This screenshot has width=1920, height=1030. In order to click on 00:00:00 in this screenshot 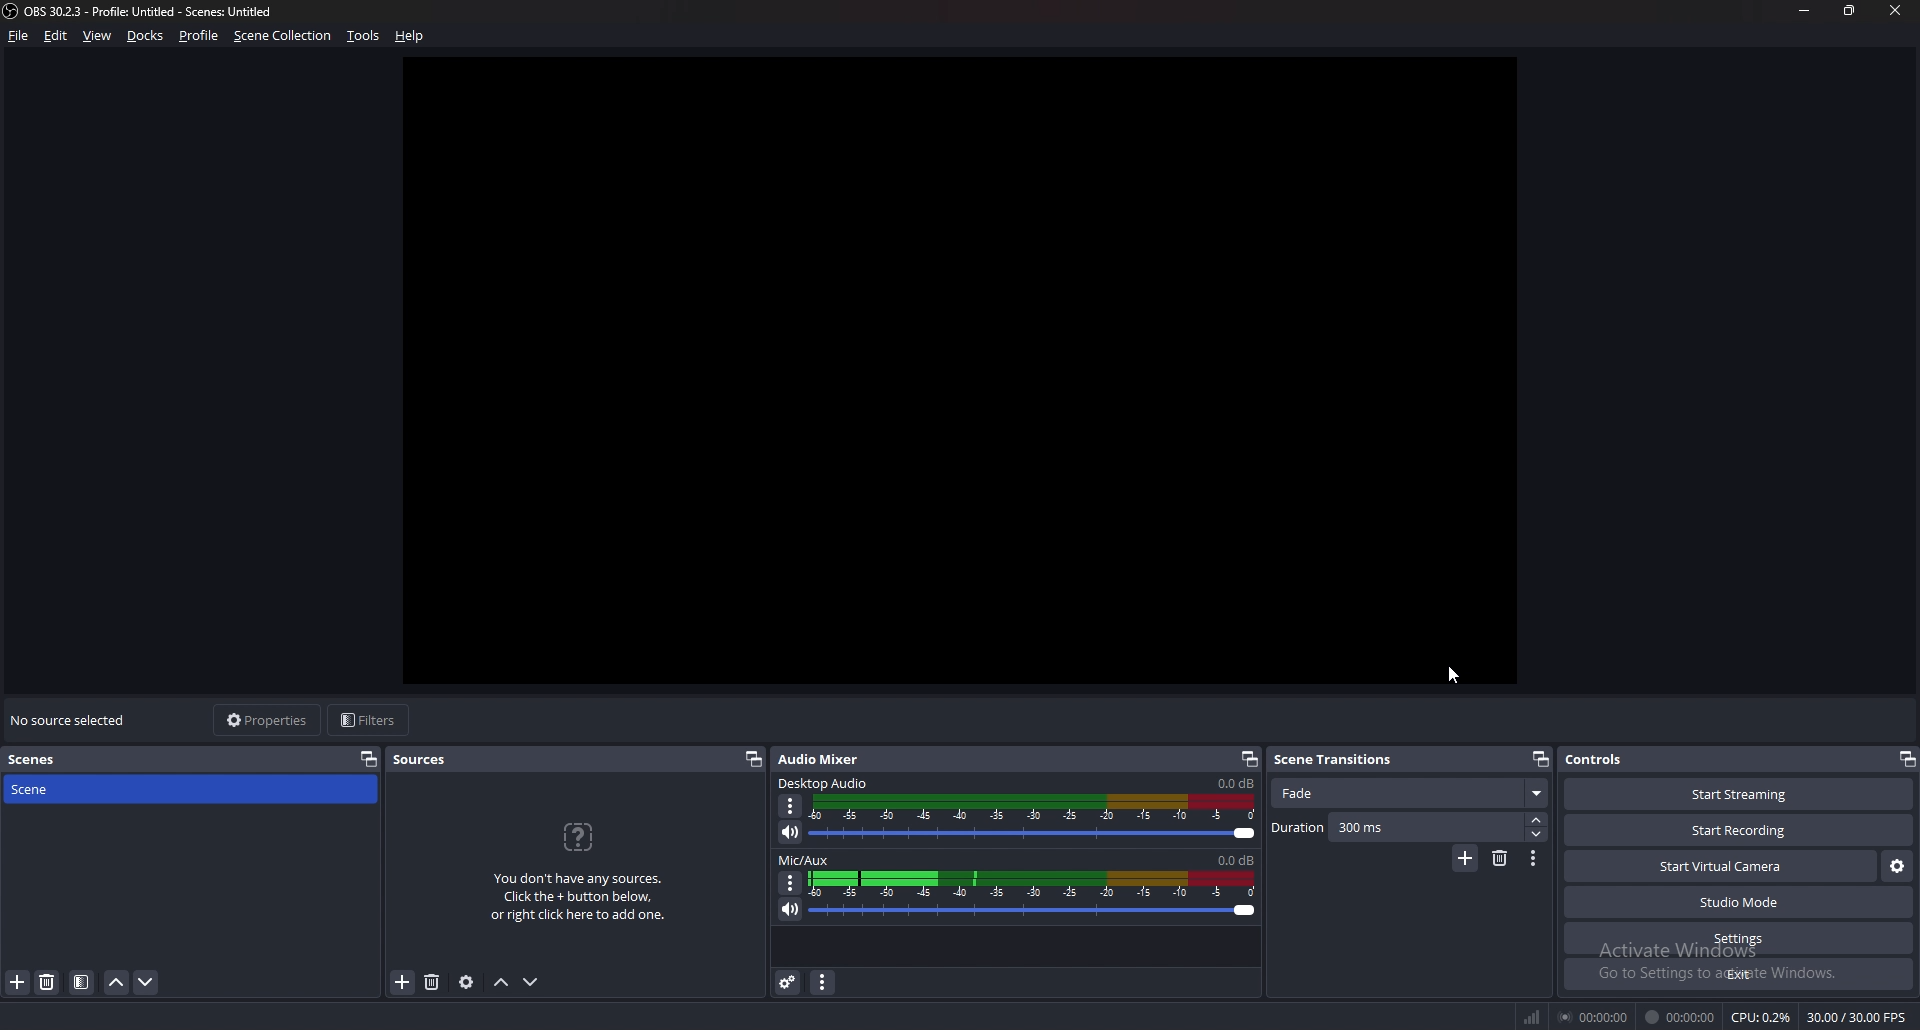, I will do `click(1680, 1018)`.